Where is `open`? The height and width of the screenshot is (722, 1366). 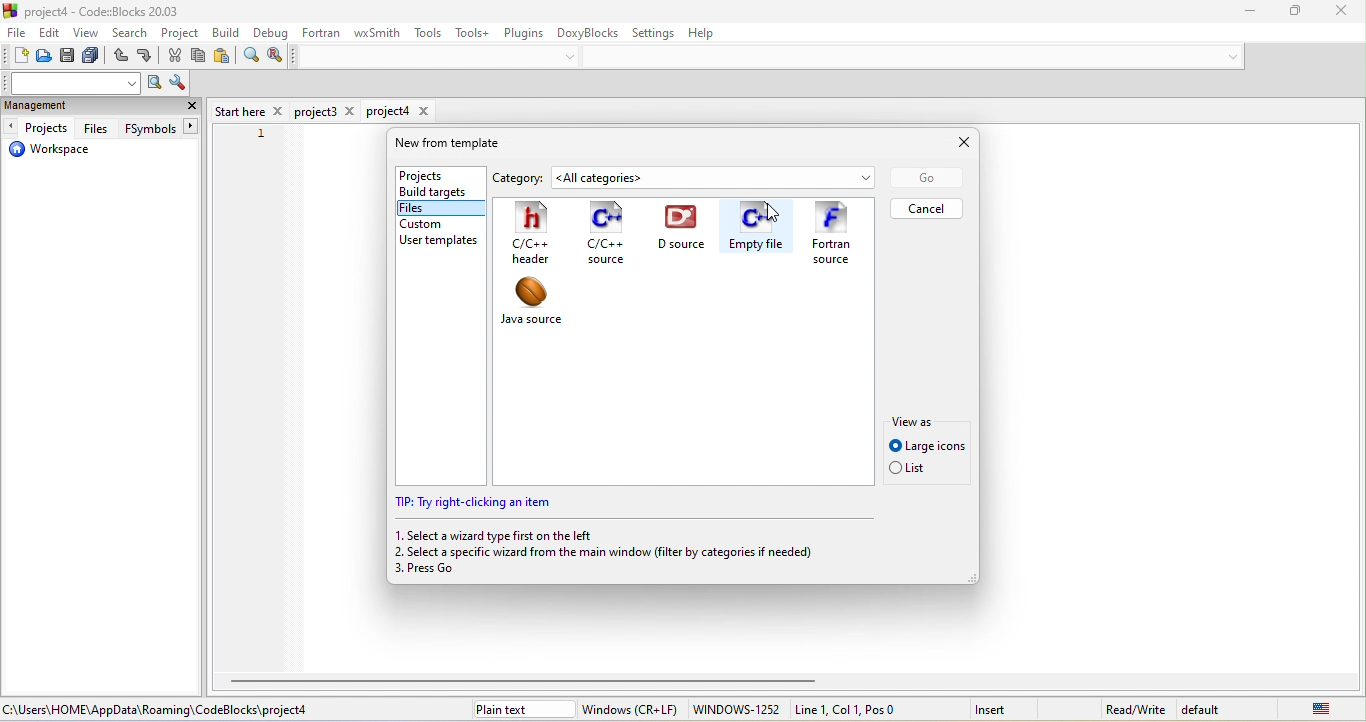 open is located at coordinates (45, 58).